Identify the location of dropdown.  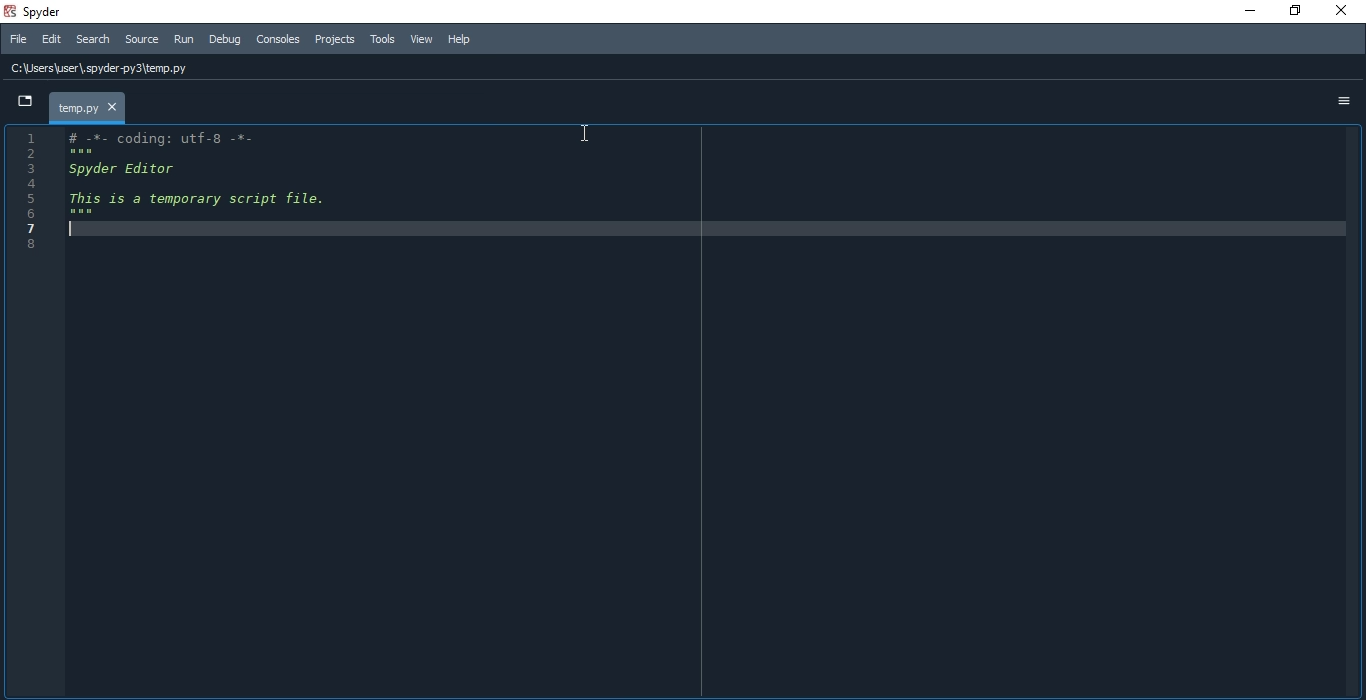
(20, 104).